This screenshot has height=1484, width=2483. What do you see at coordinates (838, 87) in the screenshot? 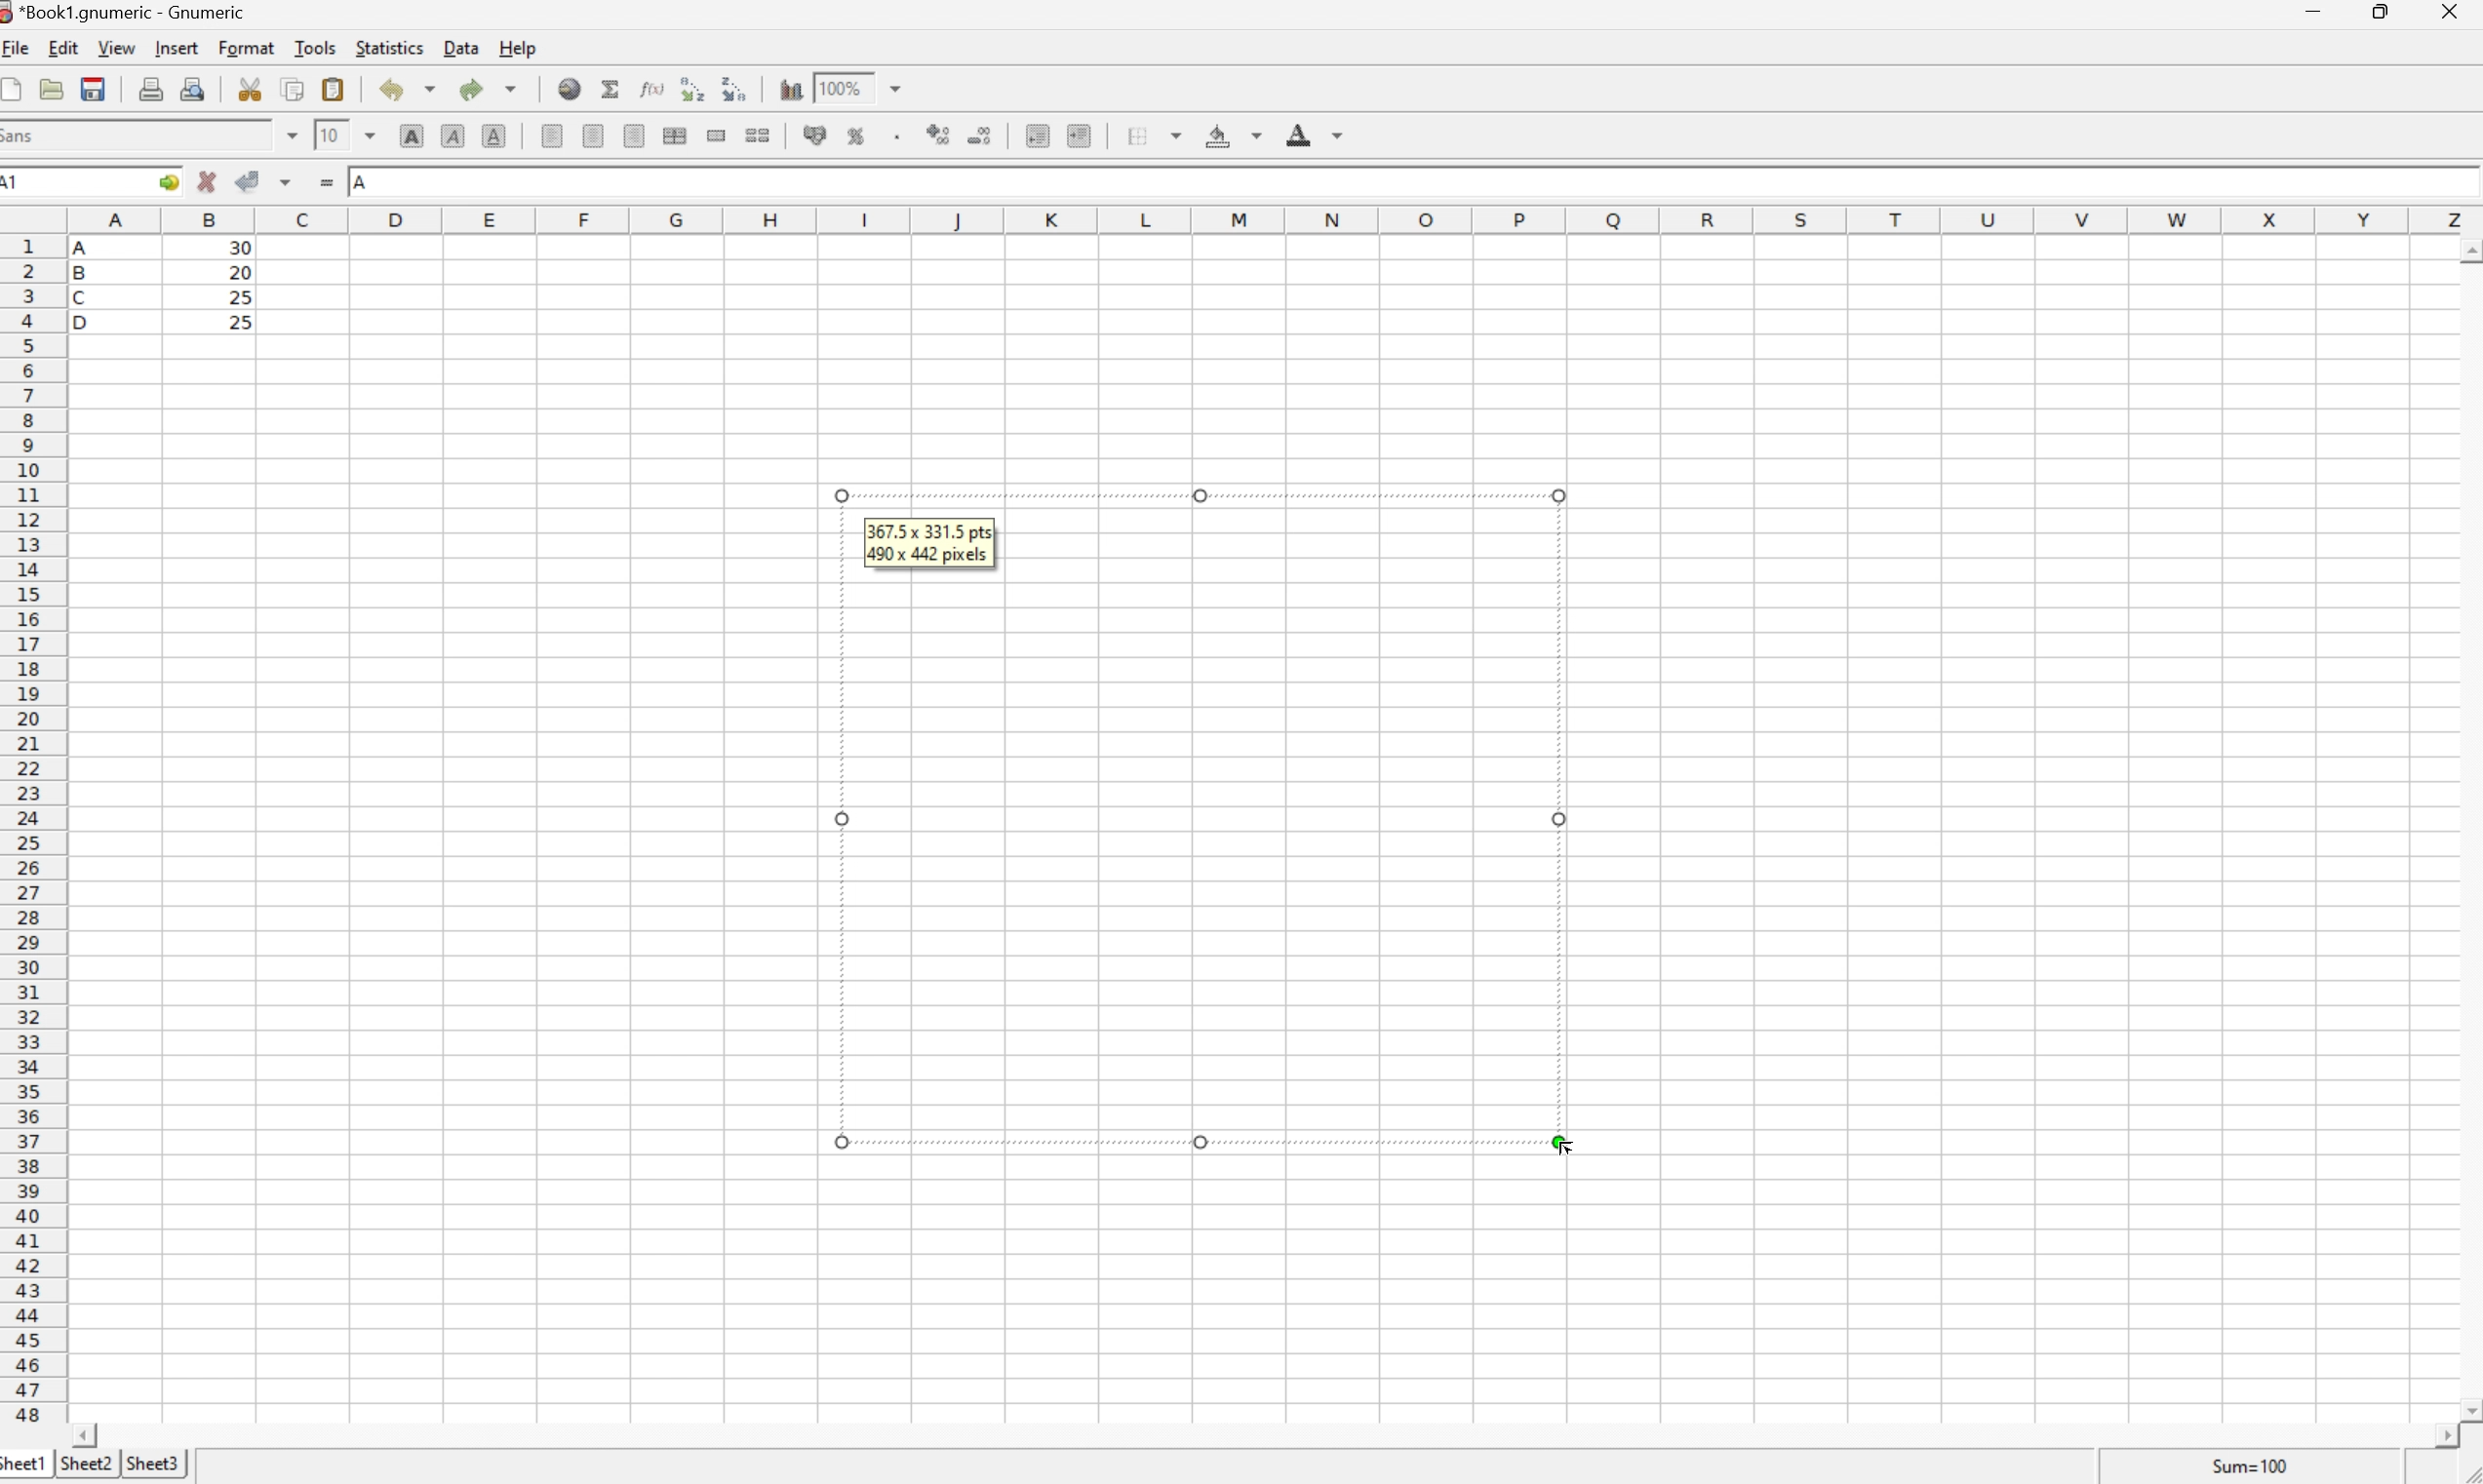
I see `100%` at bounding box center [838, 87].